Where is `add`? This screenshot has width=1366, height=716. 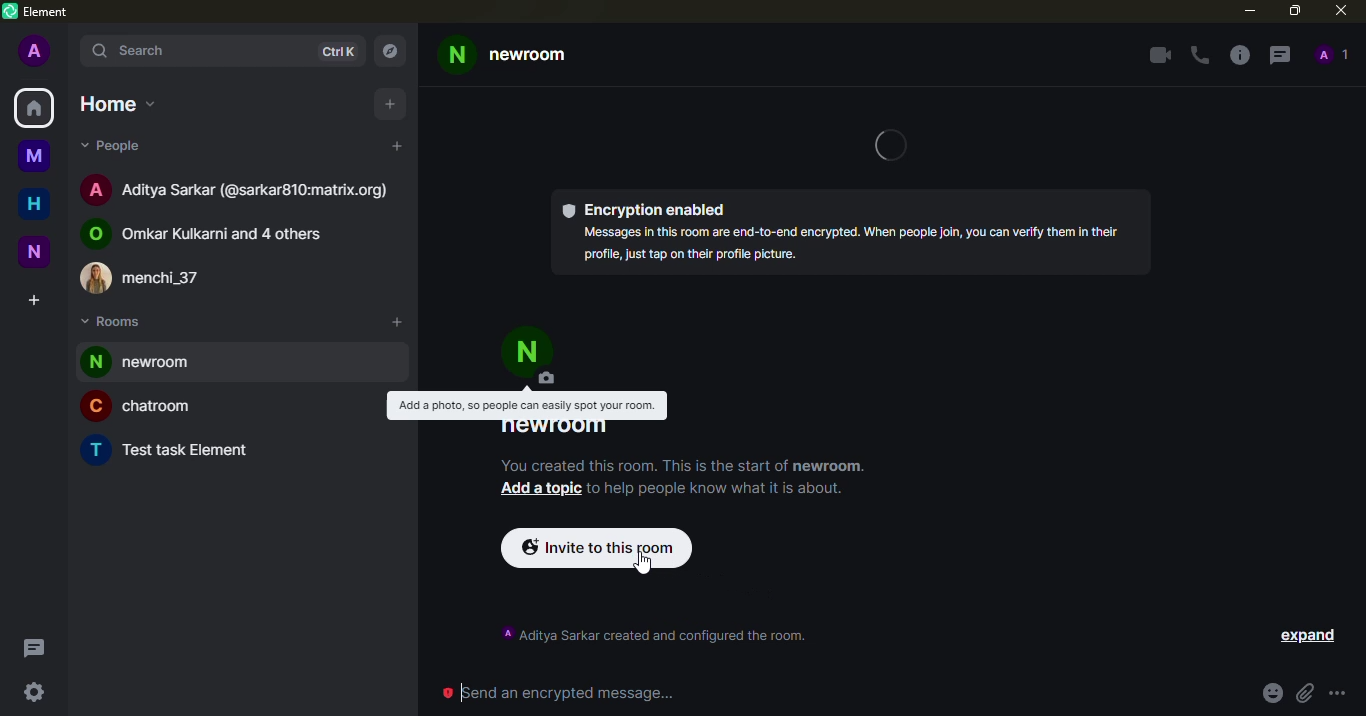 add is located at coordinates (397, 321).